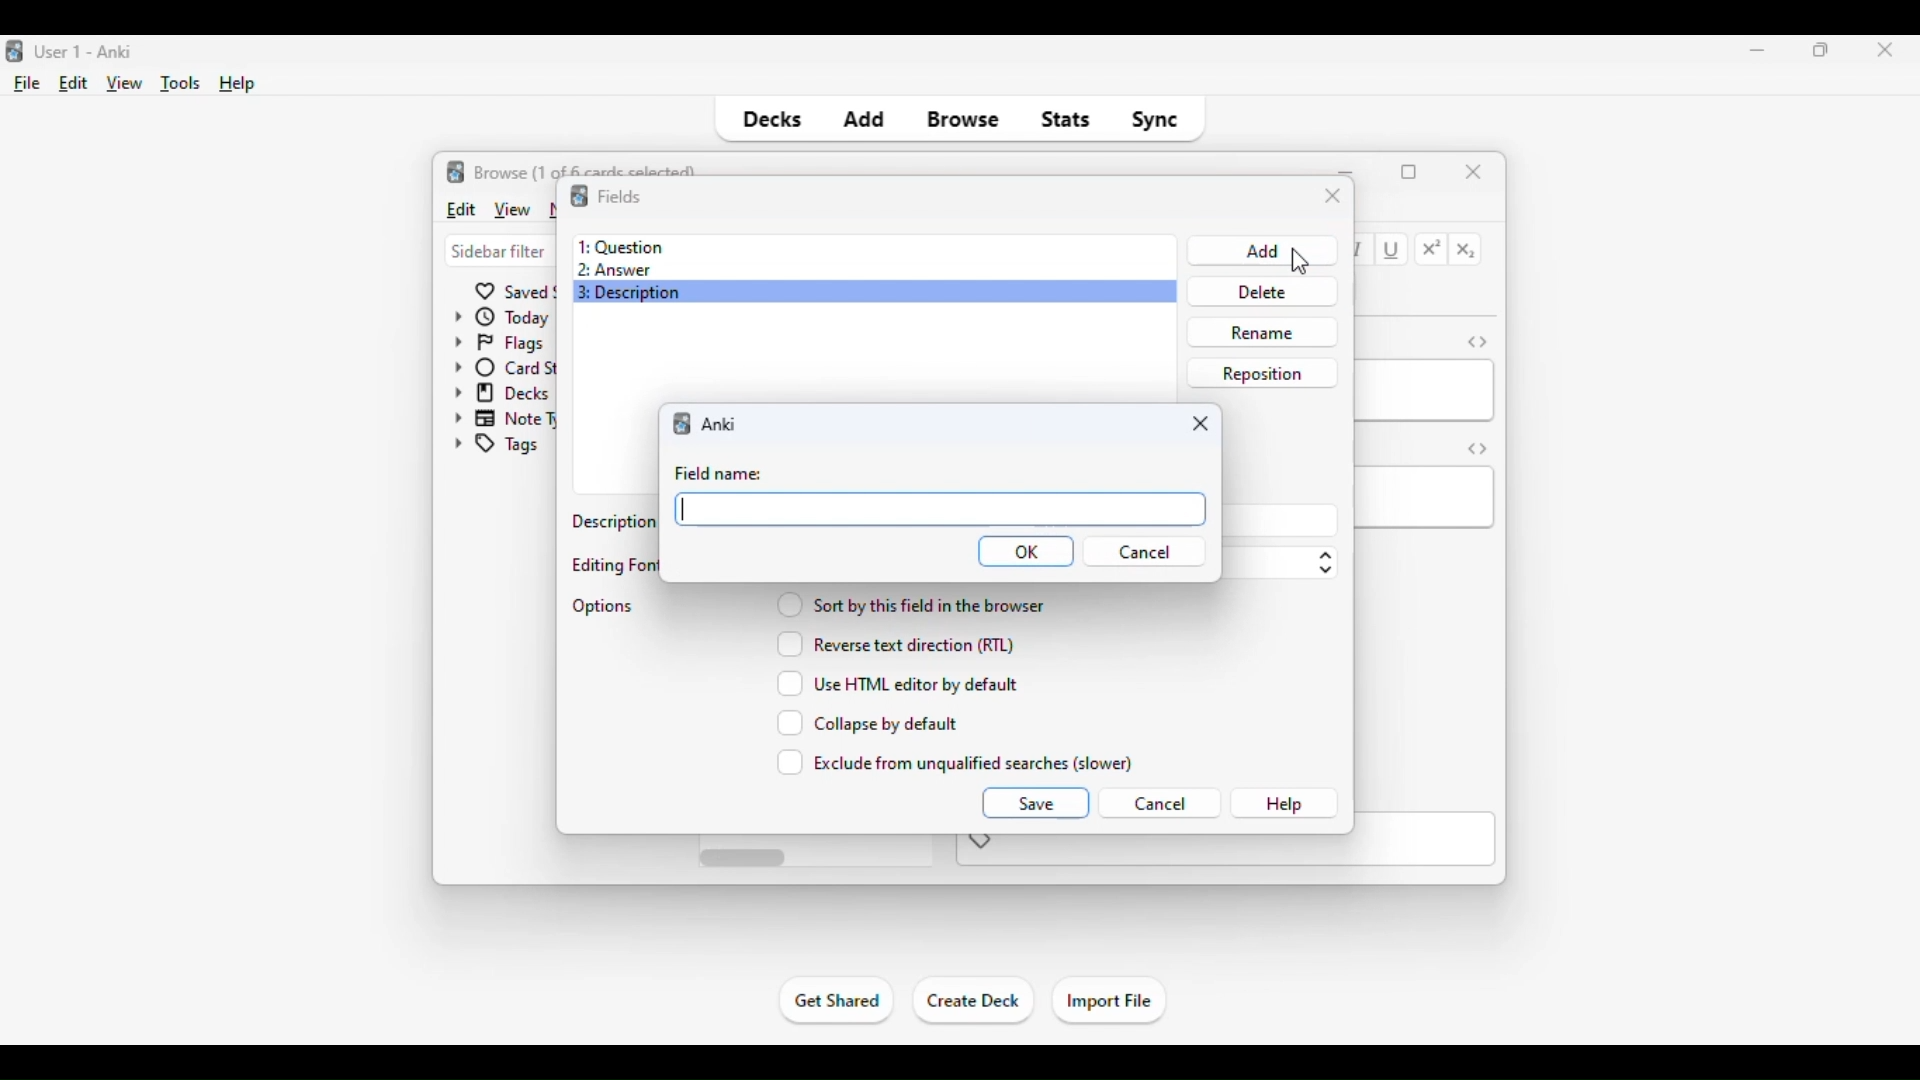 The width and height of the screenshot is (1920, 1080). I want to click on import file, so click(1108, 1002).